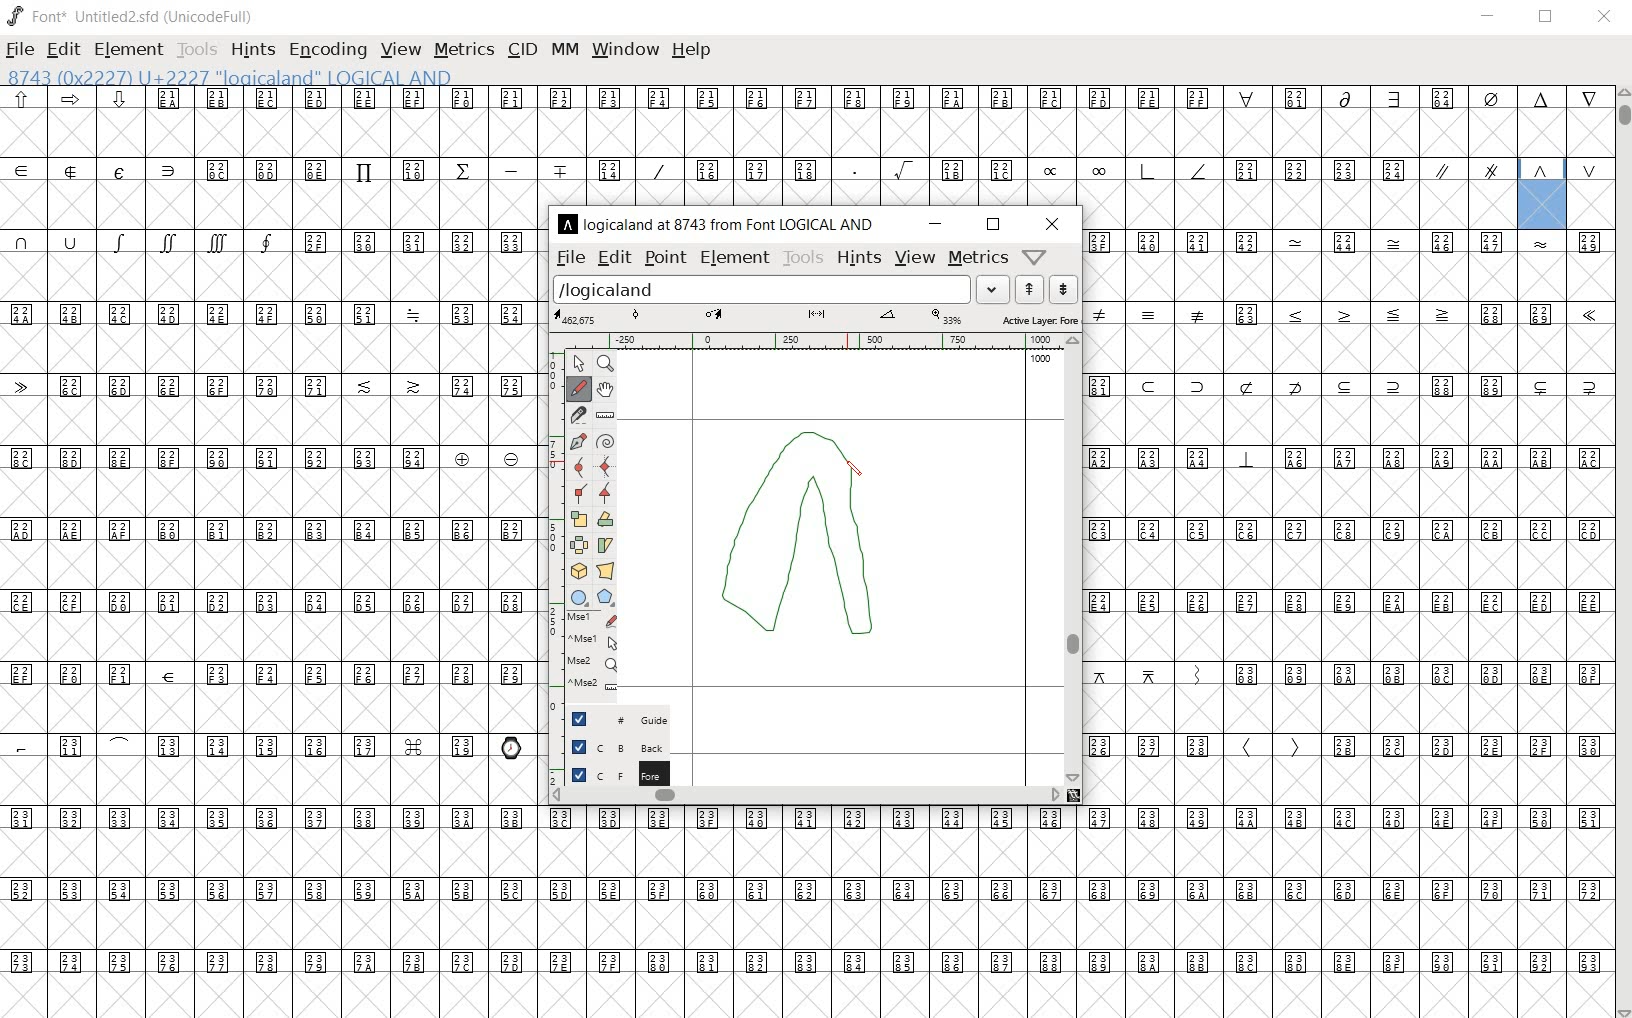 The width and height of the screenshot is (1632, 1018). I want to click on active layer: fore, so click(817, 317).